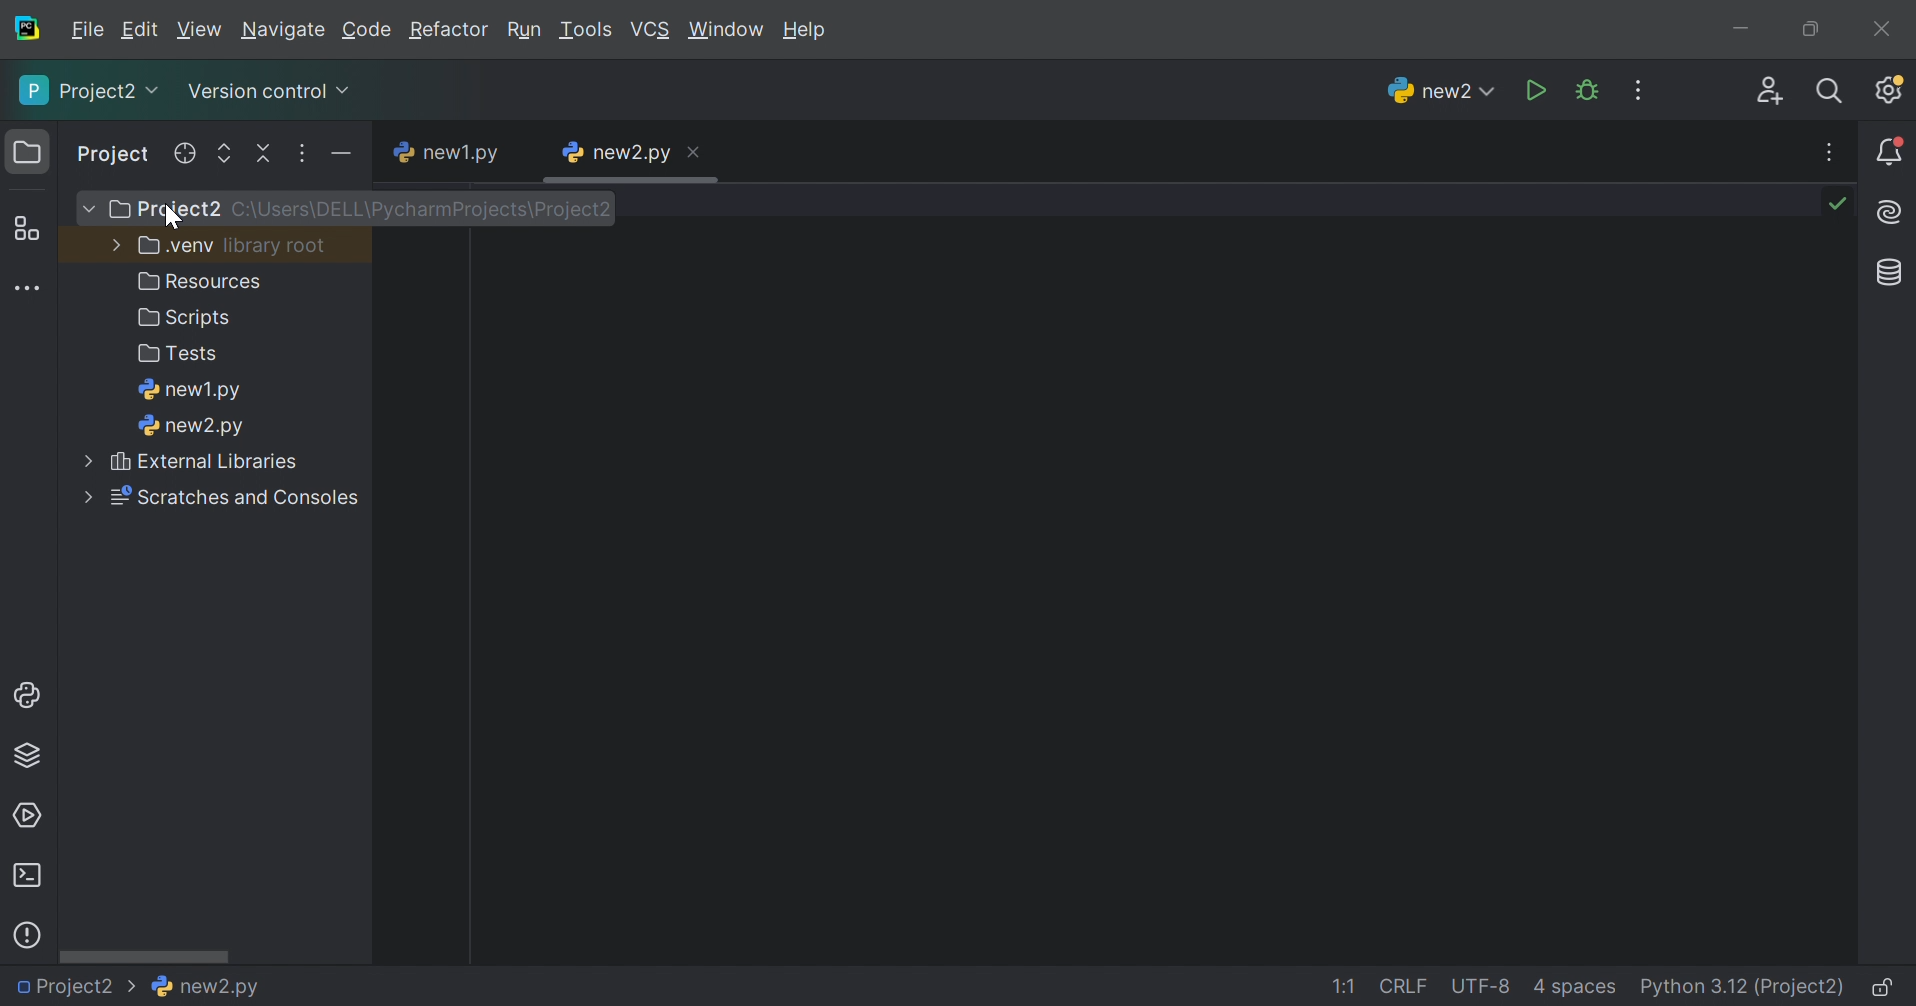 The image size is (1916, 1006). What do you see at coordinates (1886, 272) in the screenshot?
I see `Database` at bounding box center [1886, 272].